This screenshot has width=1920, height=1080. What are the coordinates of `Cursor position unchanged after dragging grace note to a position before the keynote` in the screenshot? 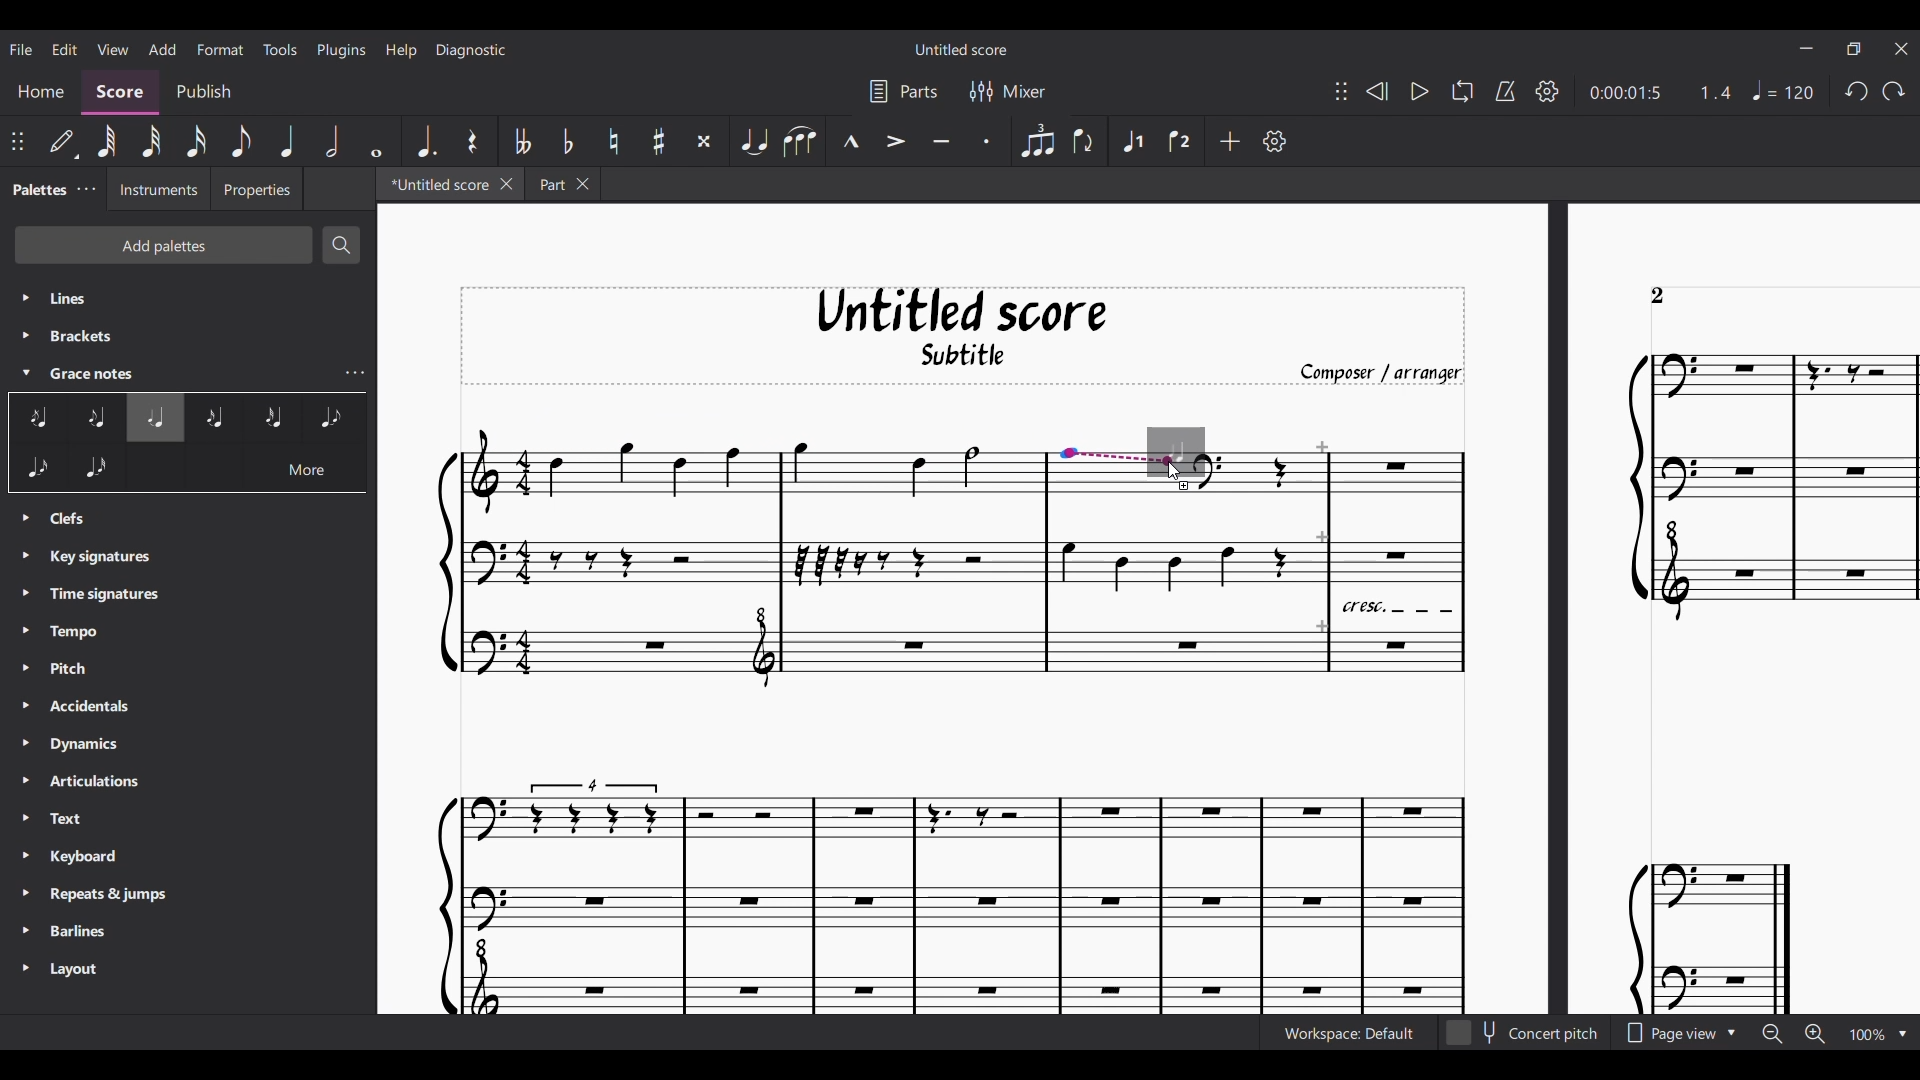 It's located at (1175, 471).